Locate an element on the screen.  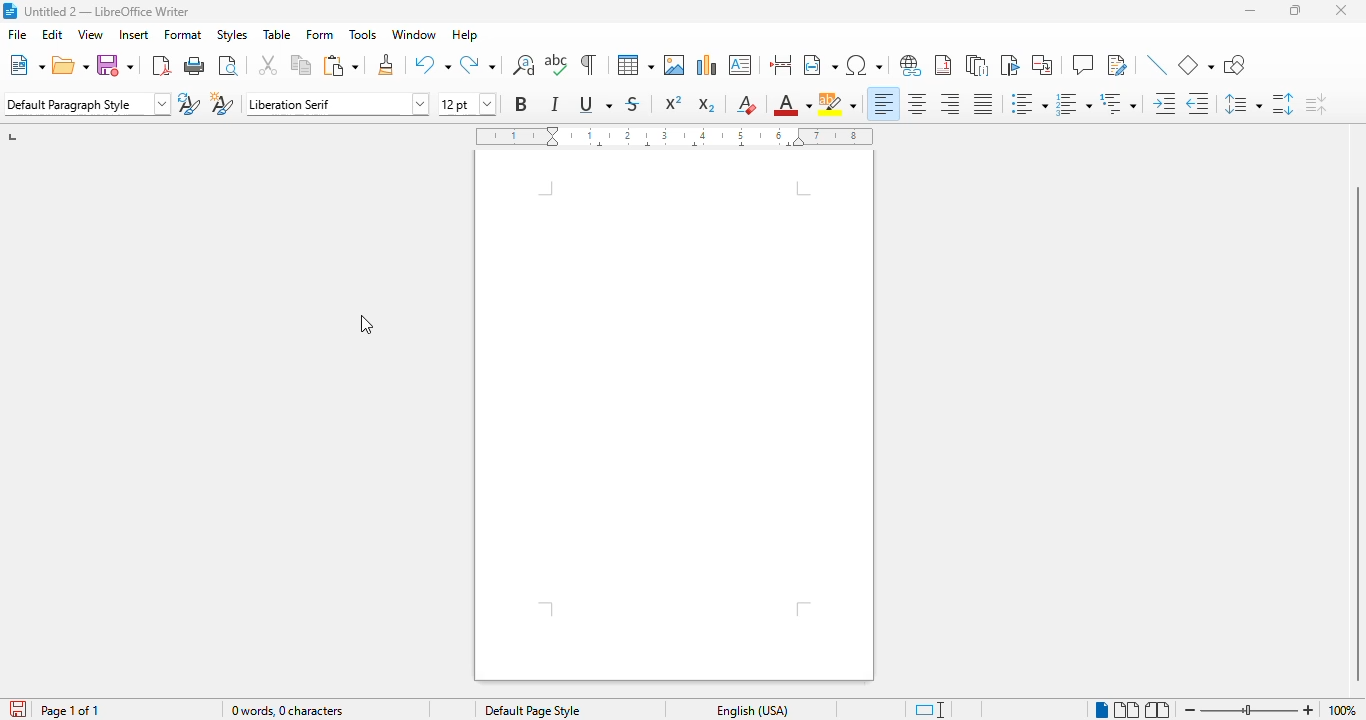
form is located at coordinates (319, 35).